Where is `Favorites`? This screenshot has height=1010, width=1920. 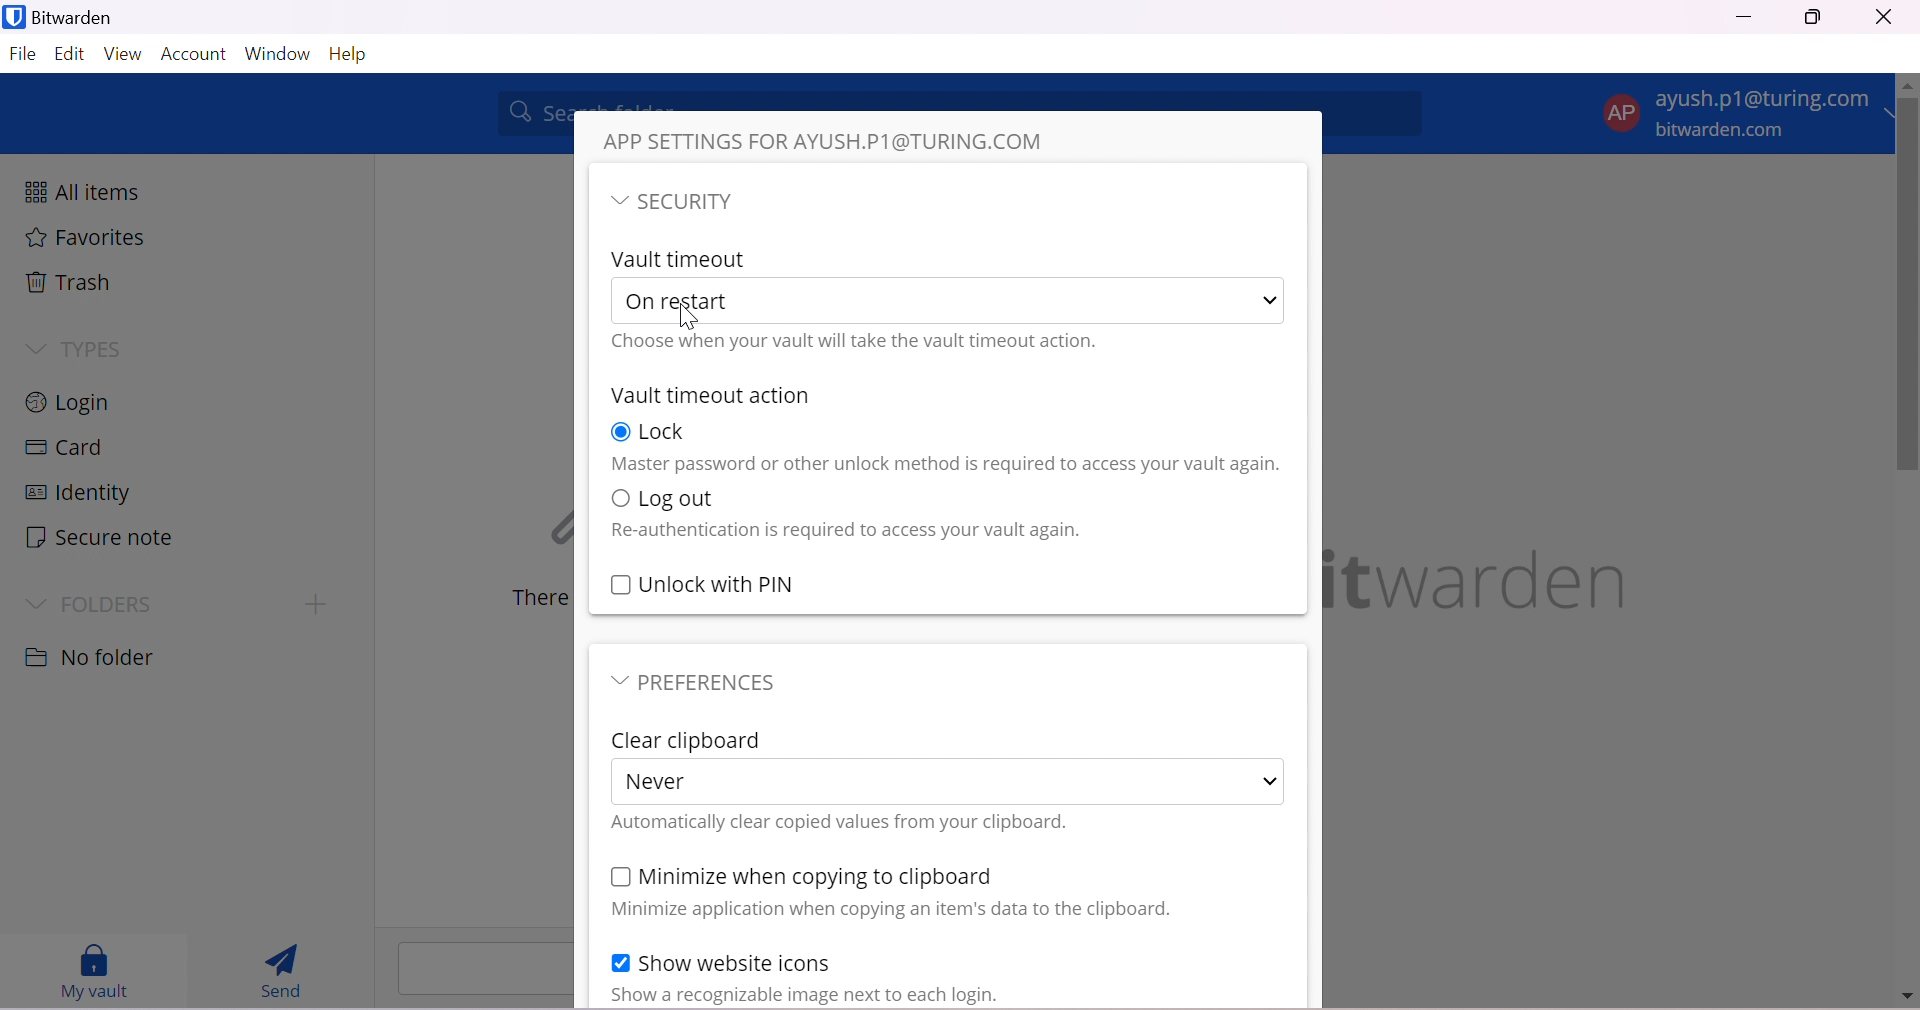
Favorites is located at coordinates (88, 238).